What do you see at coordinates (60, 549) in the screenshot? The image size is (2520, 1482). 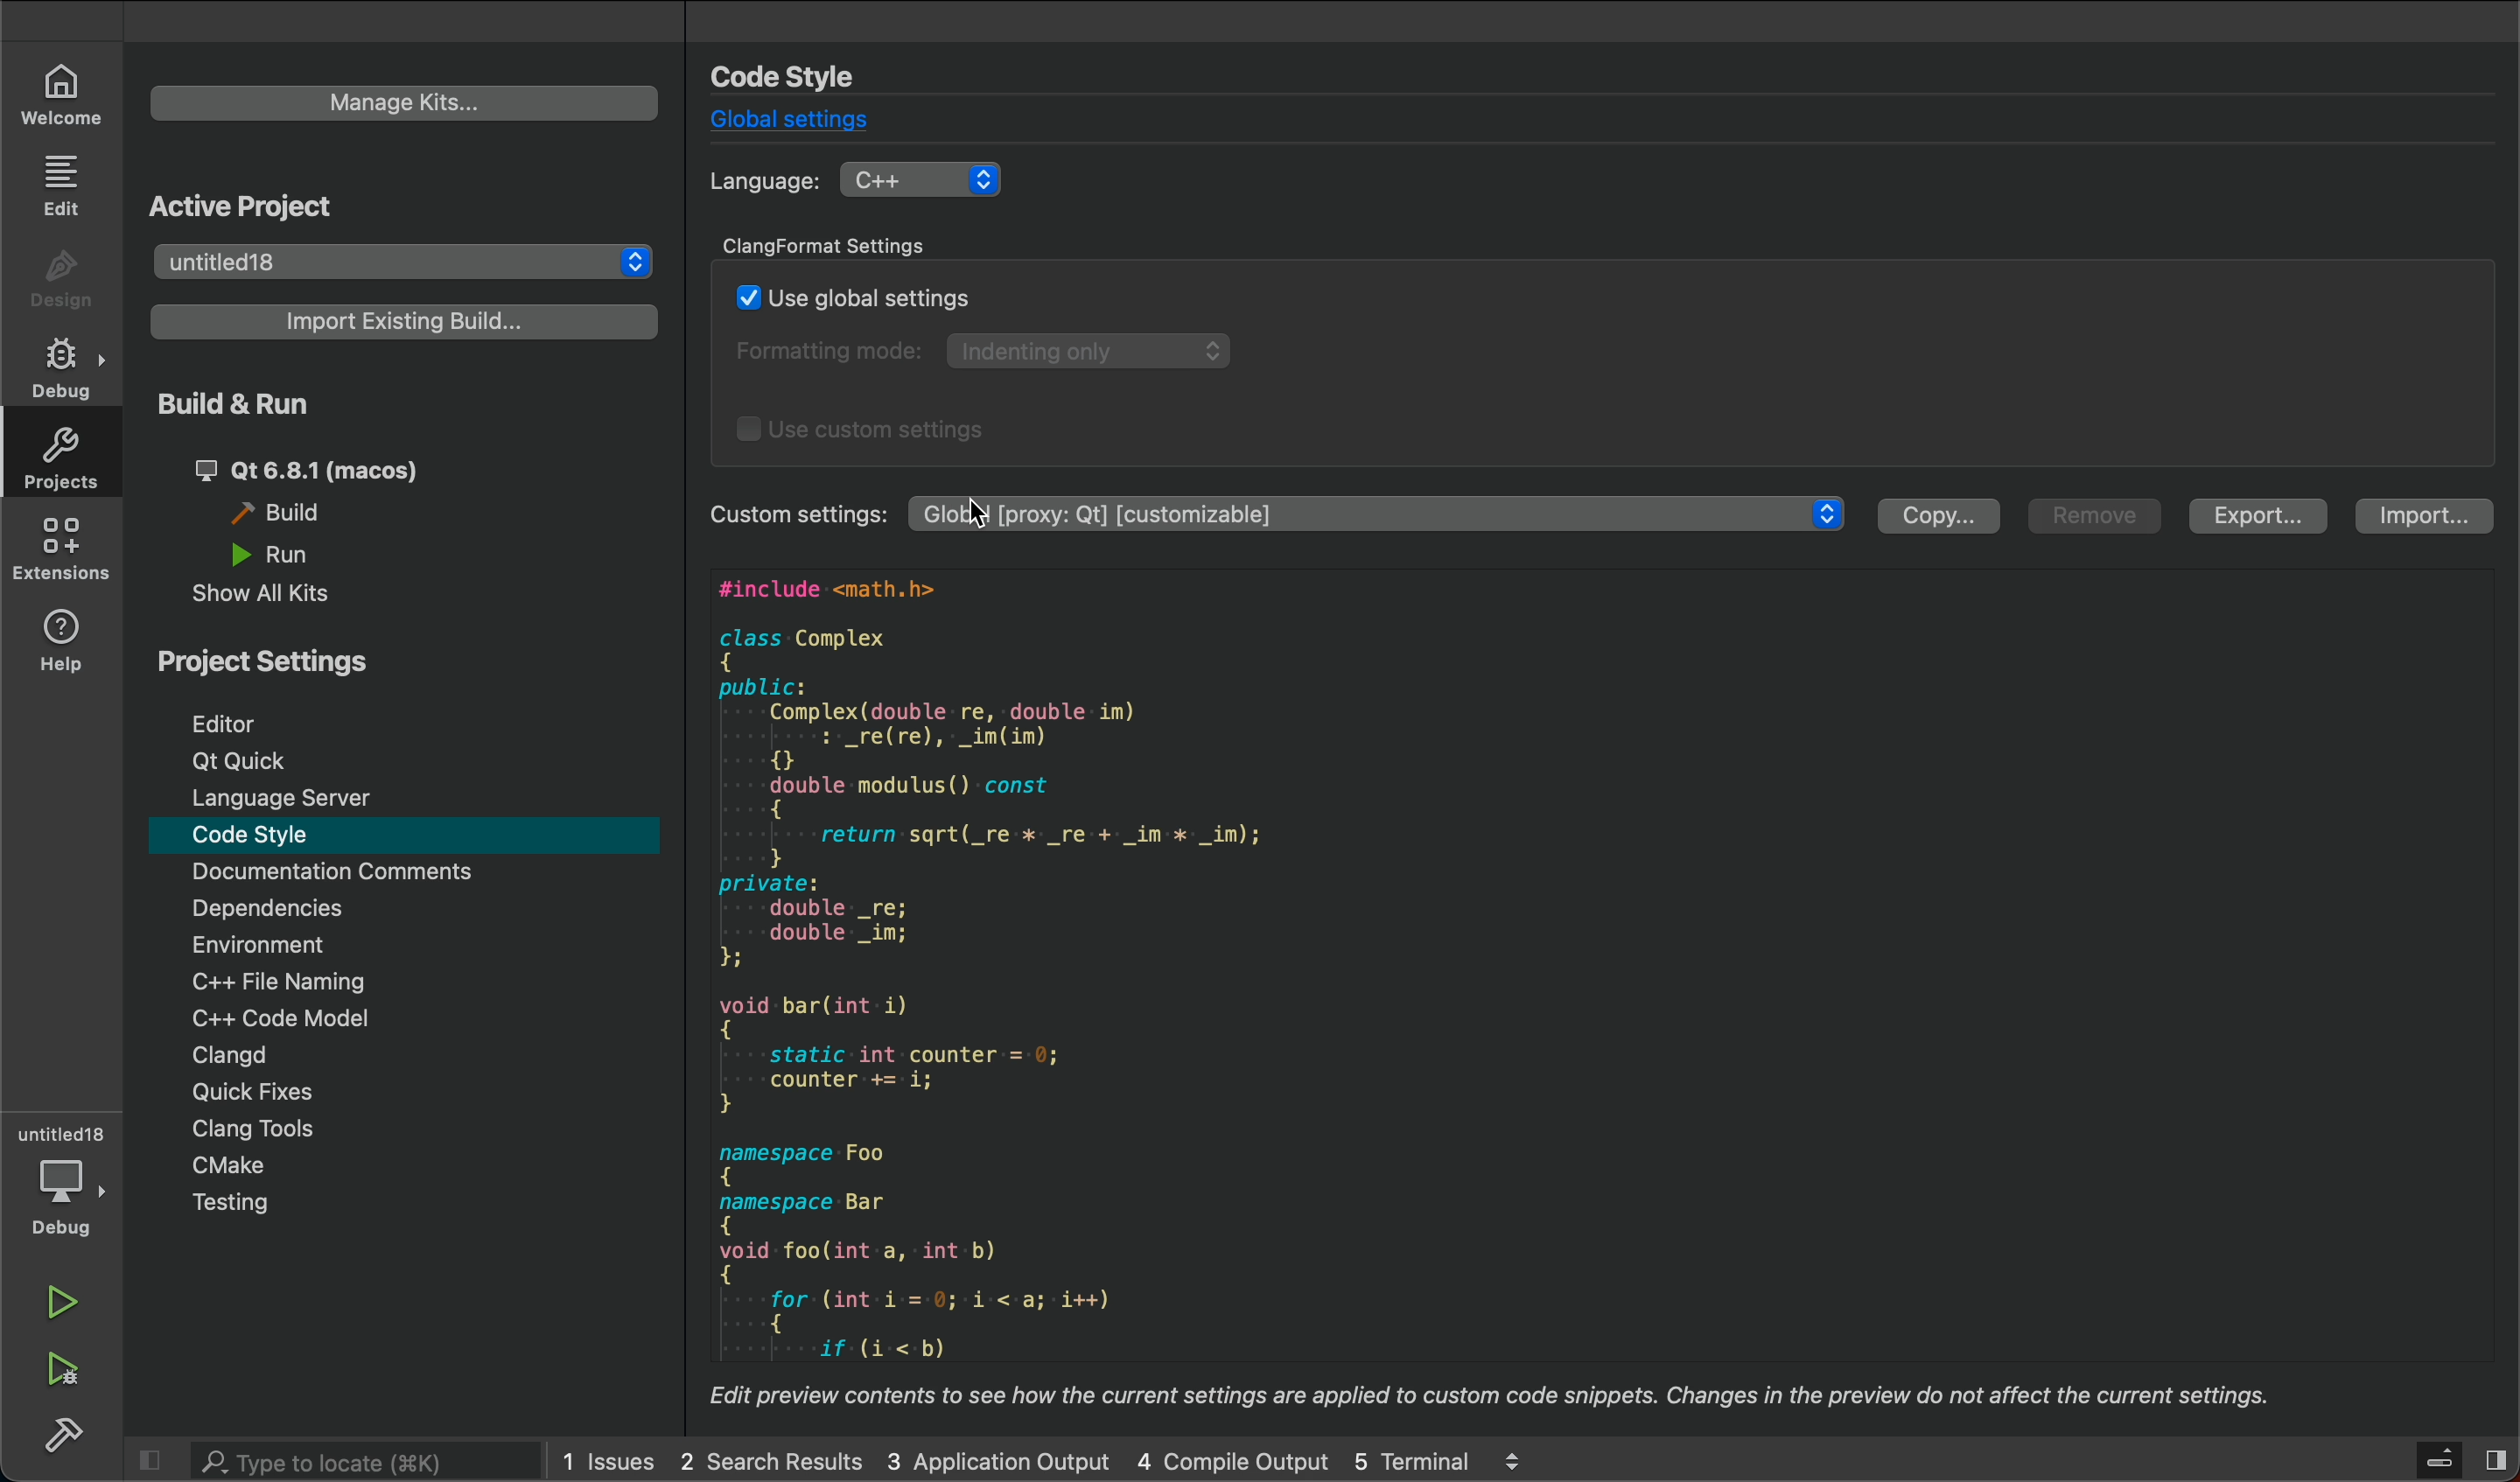 I see `extensions` at bounding box center [60, 549].